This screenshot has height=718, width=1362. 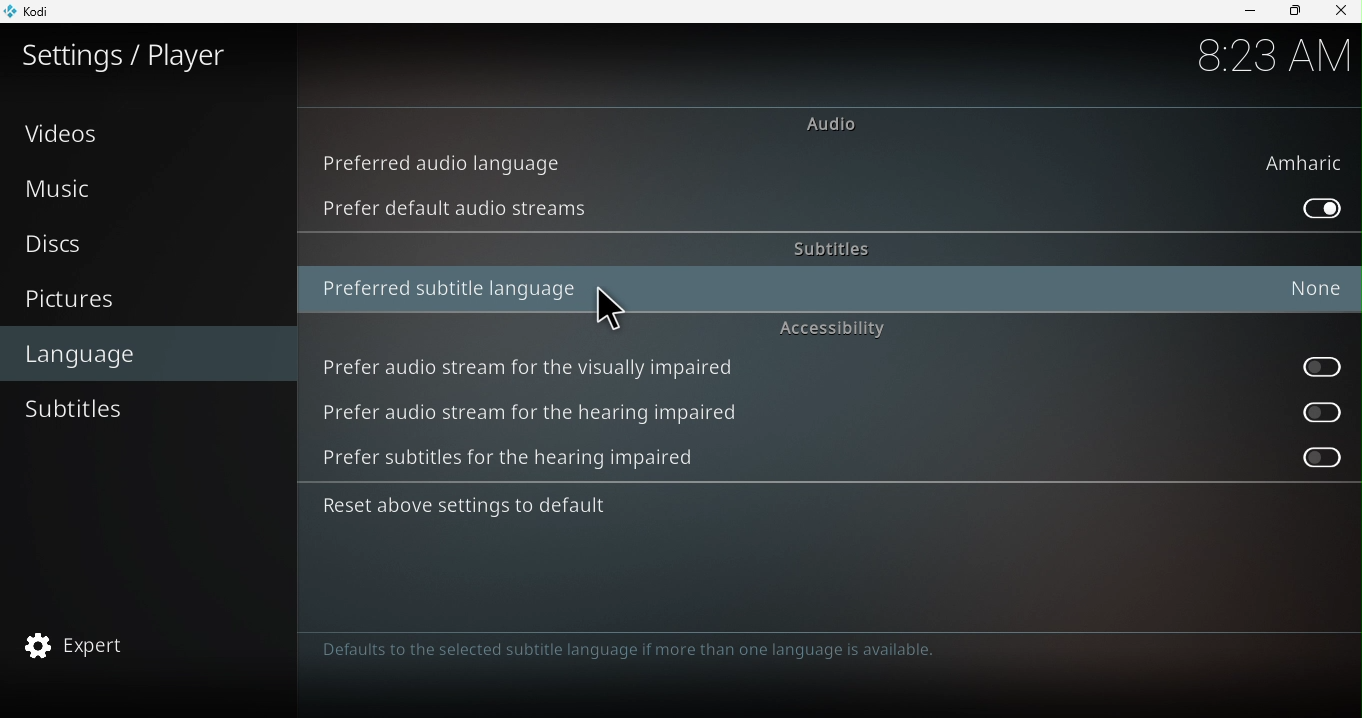 I want to click on Music, so click(x=146, y=188).